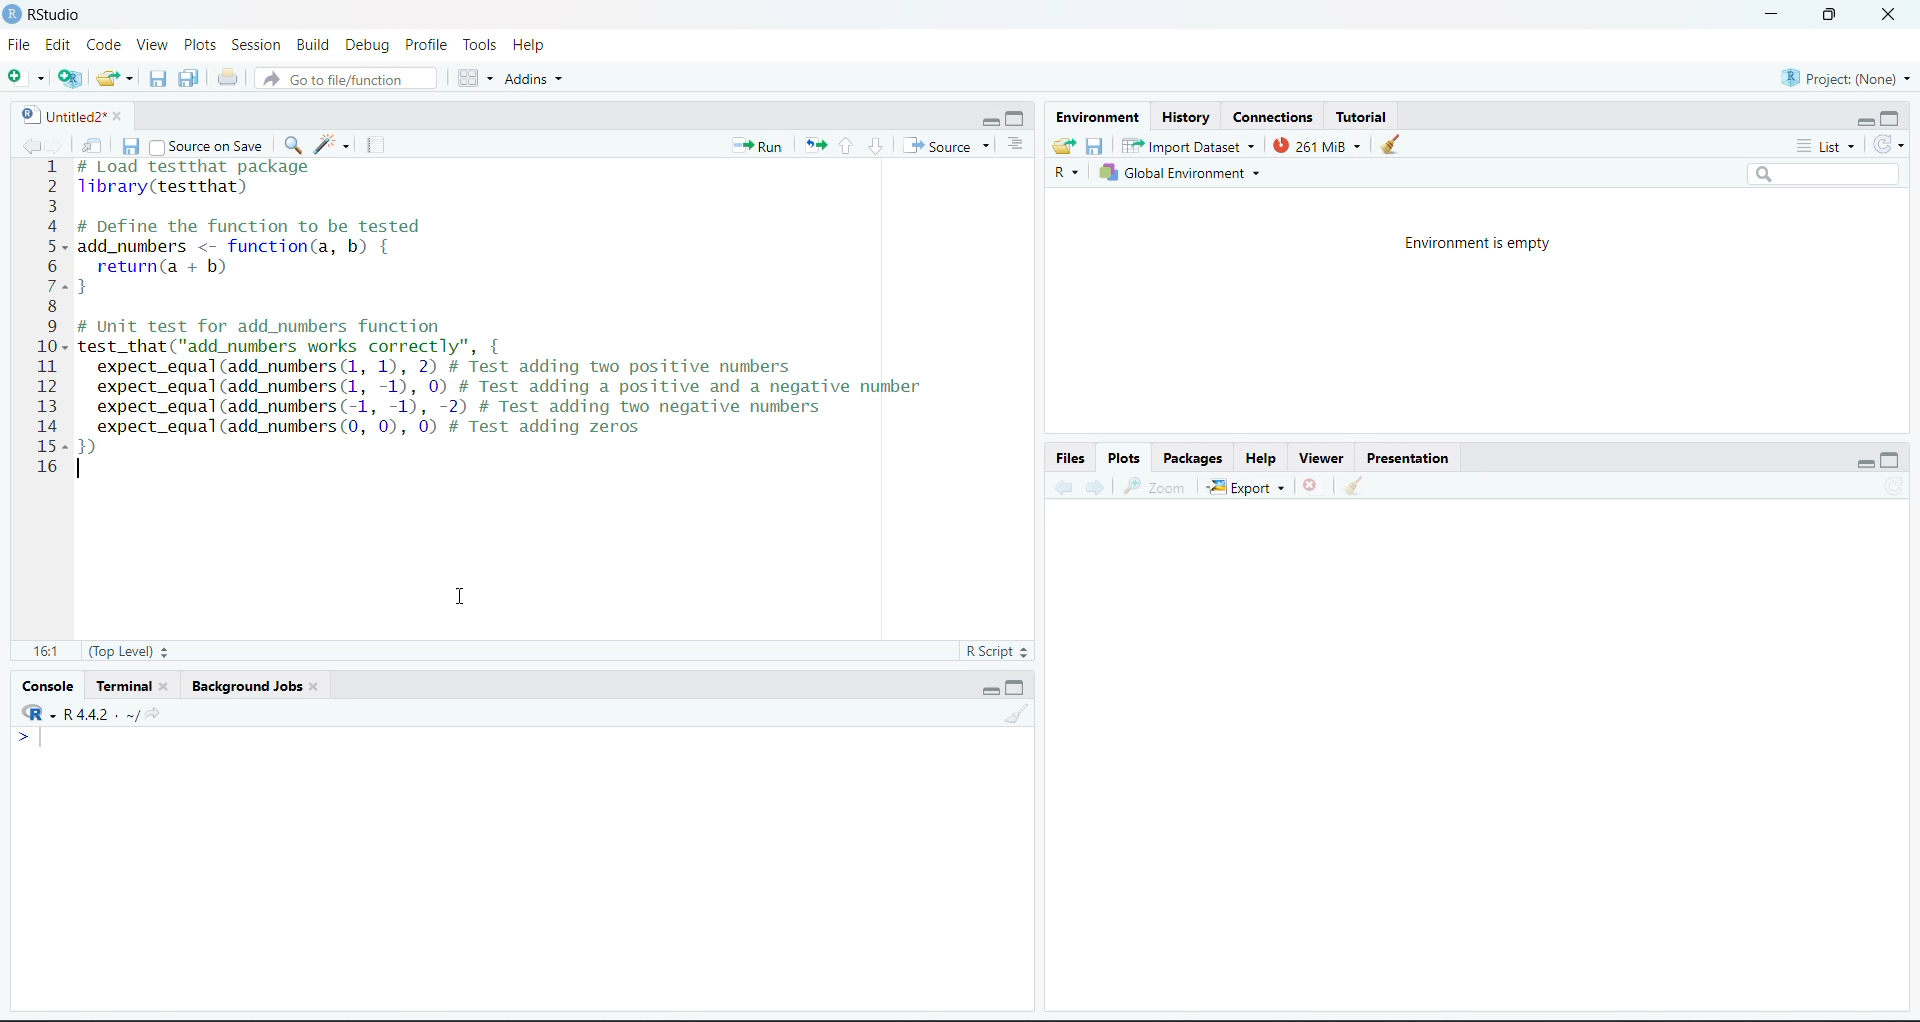  What do you see at coordinates (1892, 116) in the screenshot?
I see `maximize` at bounding box center [1892, 116].